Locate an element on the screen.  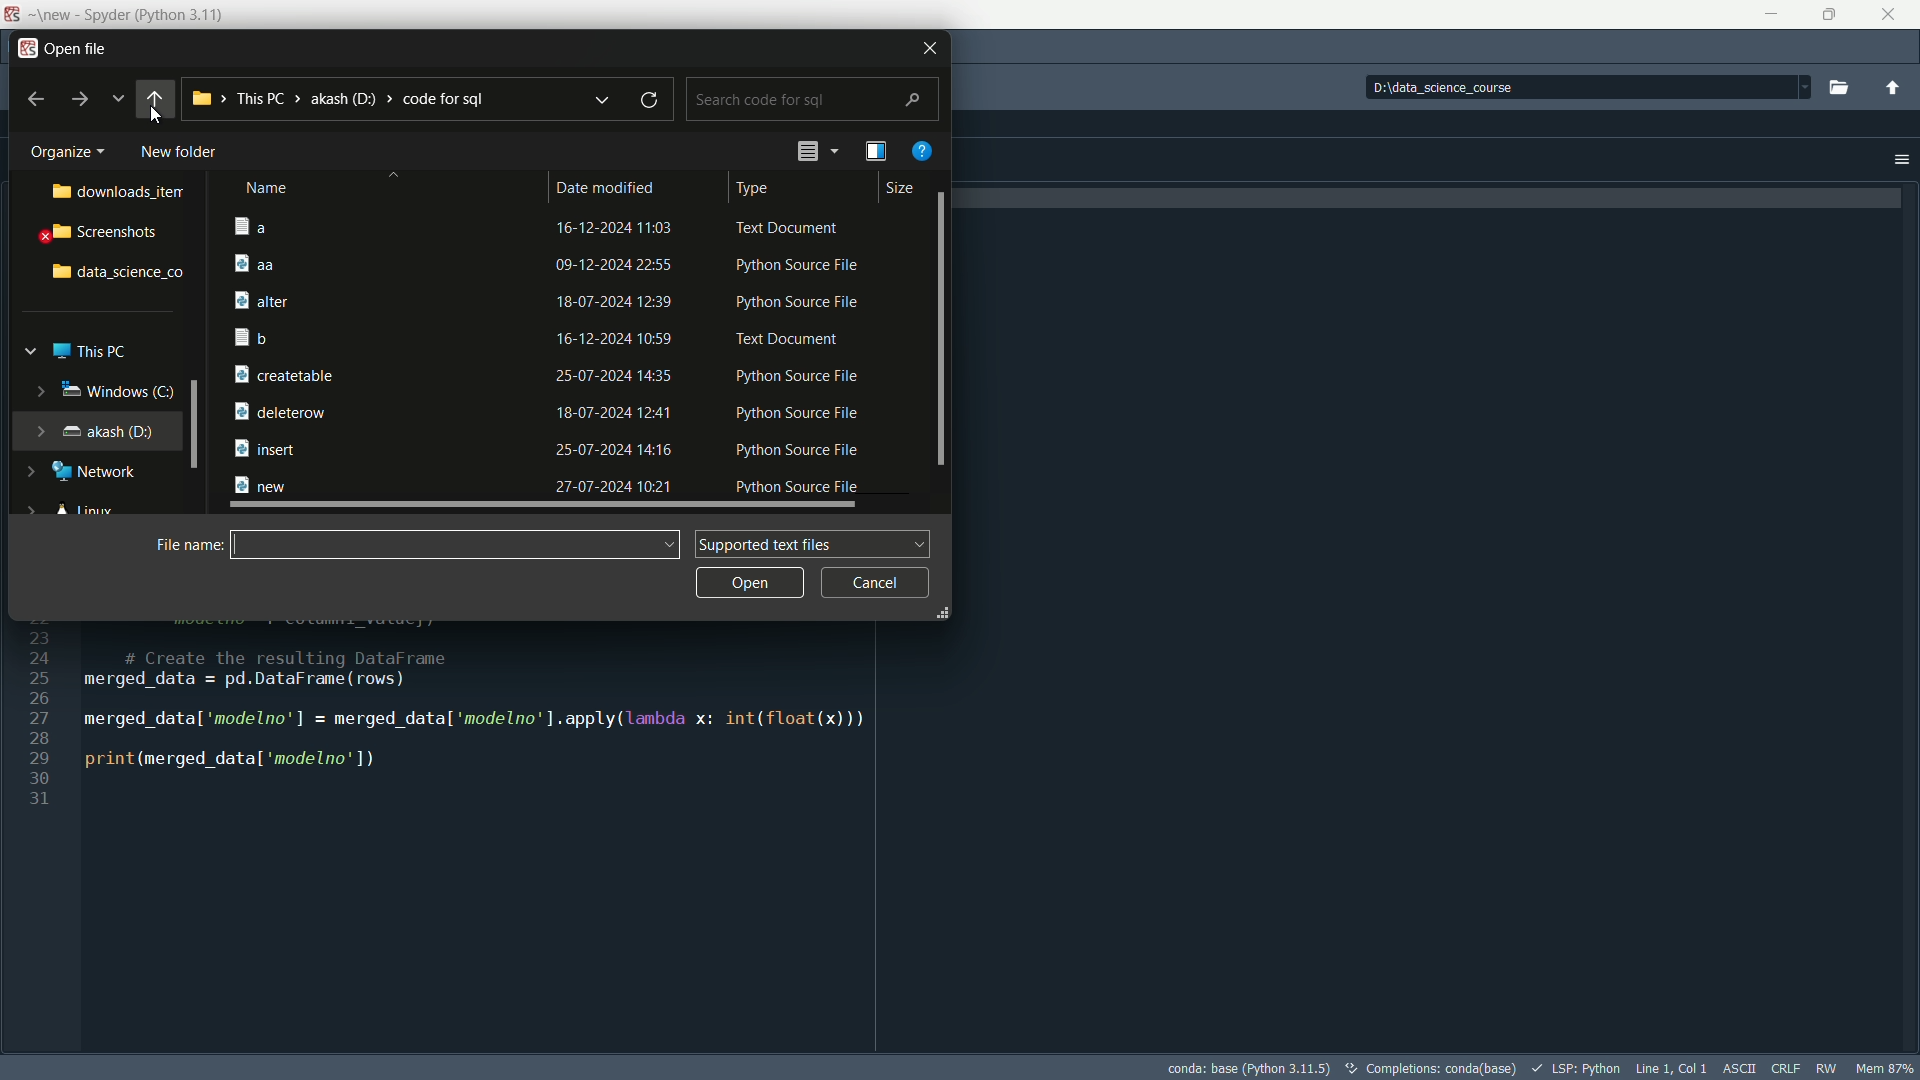
vertical scrollbar is located at coordinates (942, 329).